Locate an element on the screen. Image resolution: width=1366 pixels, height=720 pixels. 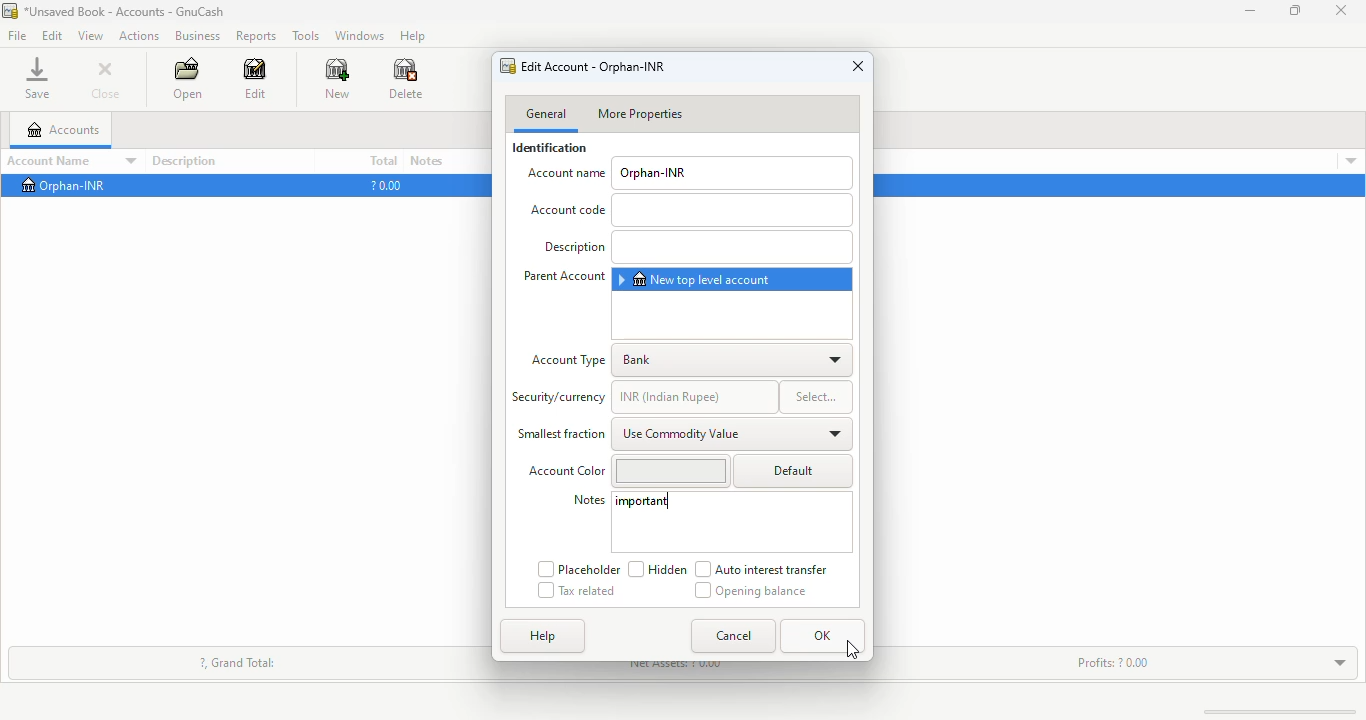
INR (Indian rupee_ is located at coordinates (693, 395).